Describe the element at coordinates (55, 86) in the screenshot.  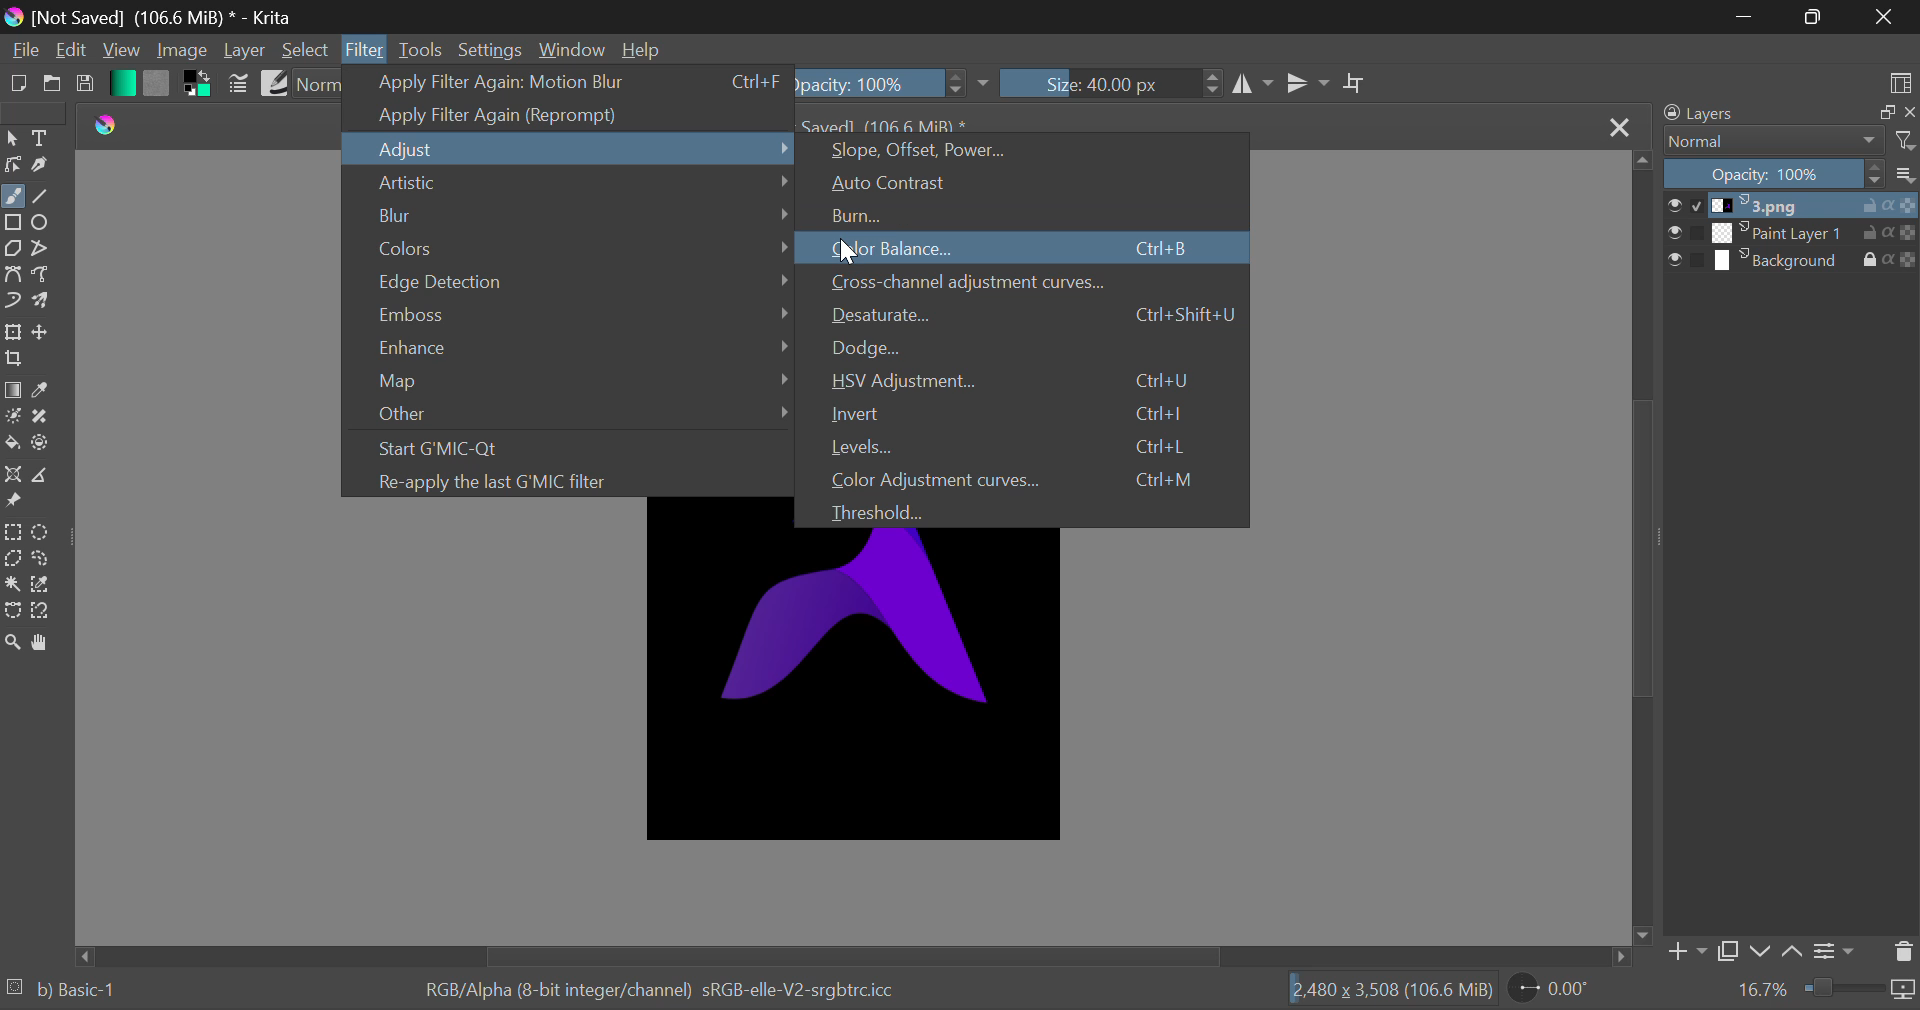
I see `Open` at that location.